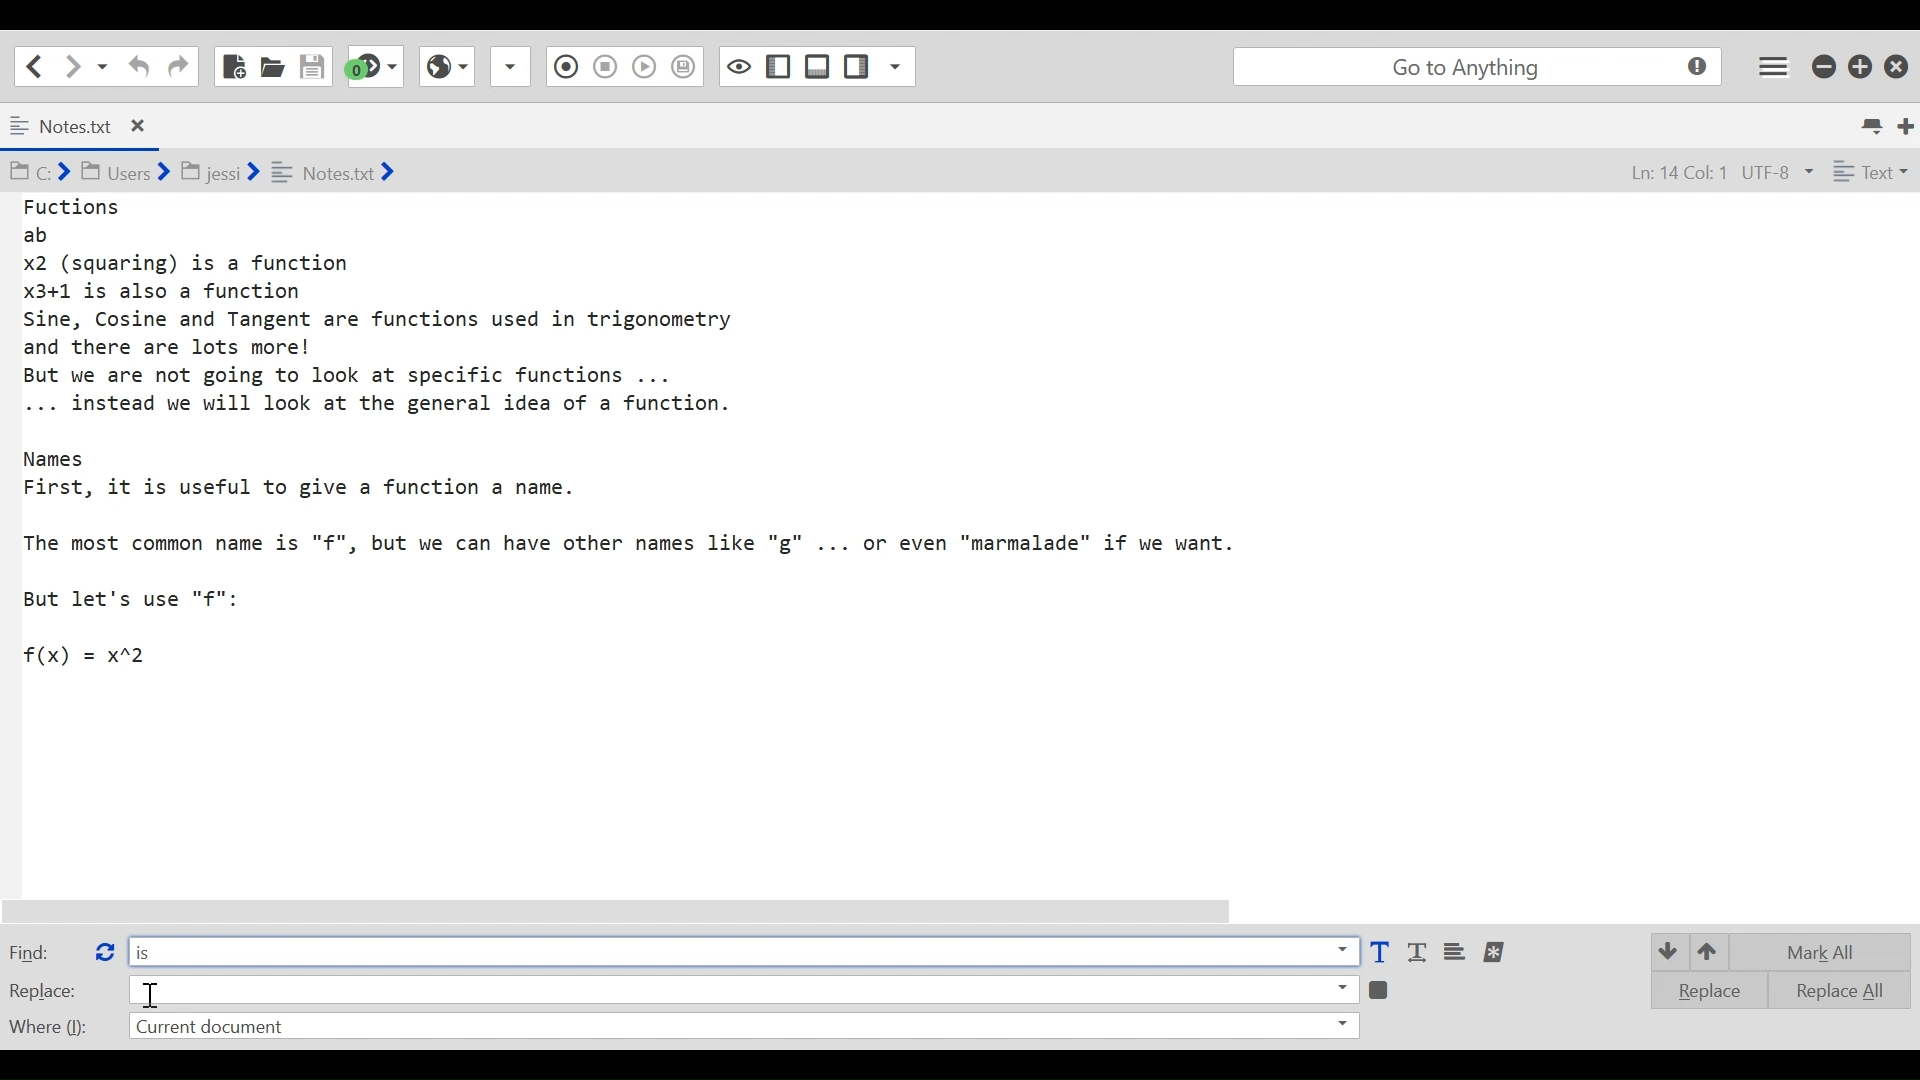 This screenshot has height=1080, width=1920. What do you see at coordinates (743, 988) in the screenshot?
I see `Replace Field` at bounding box center [743, 988].